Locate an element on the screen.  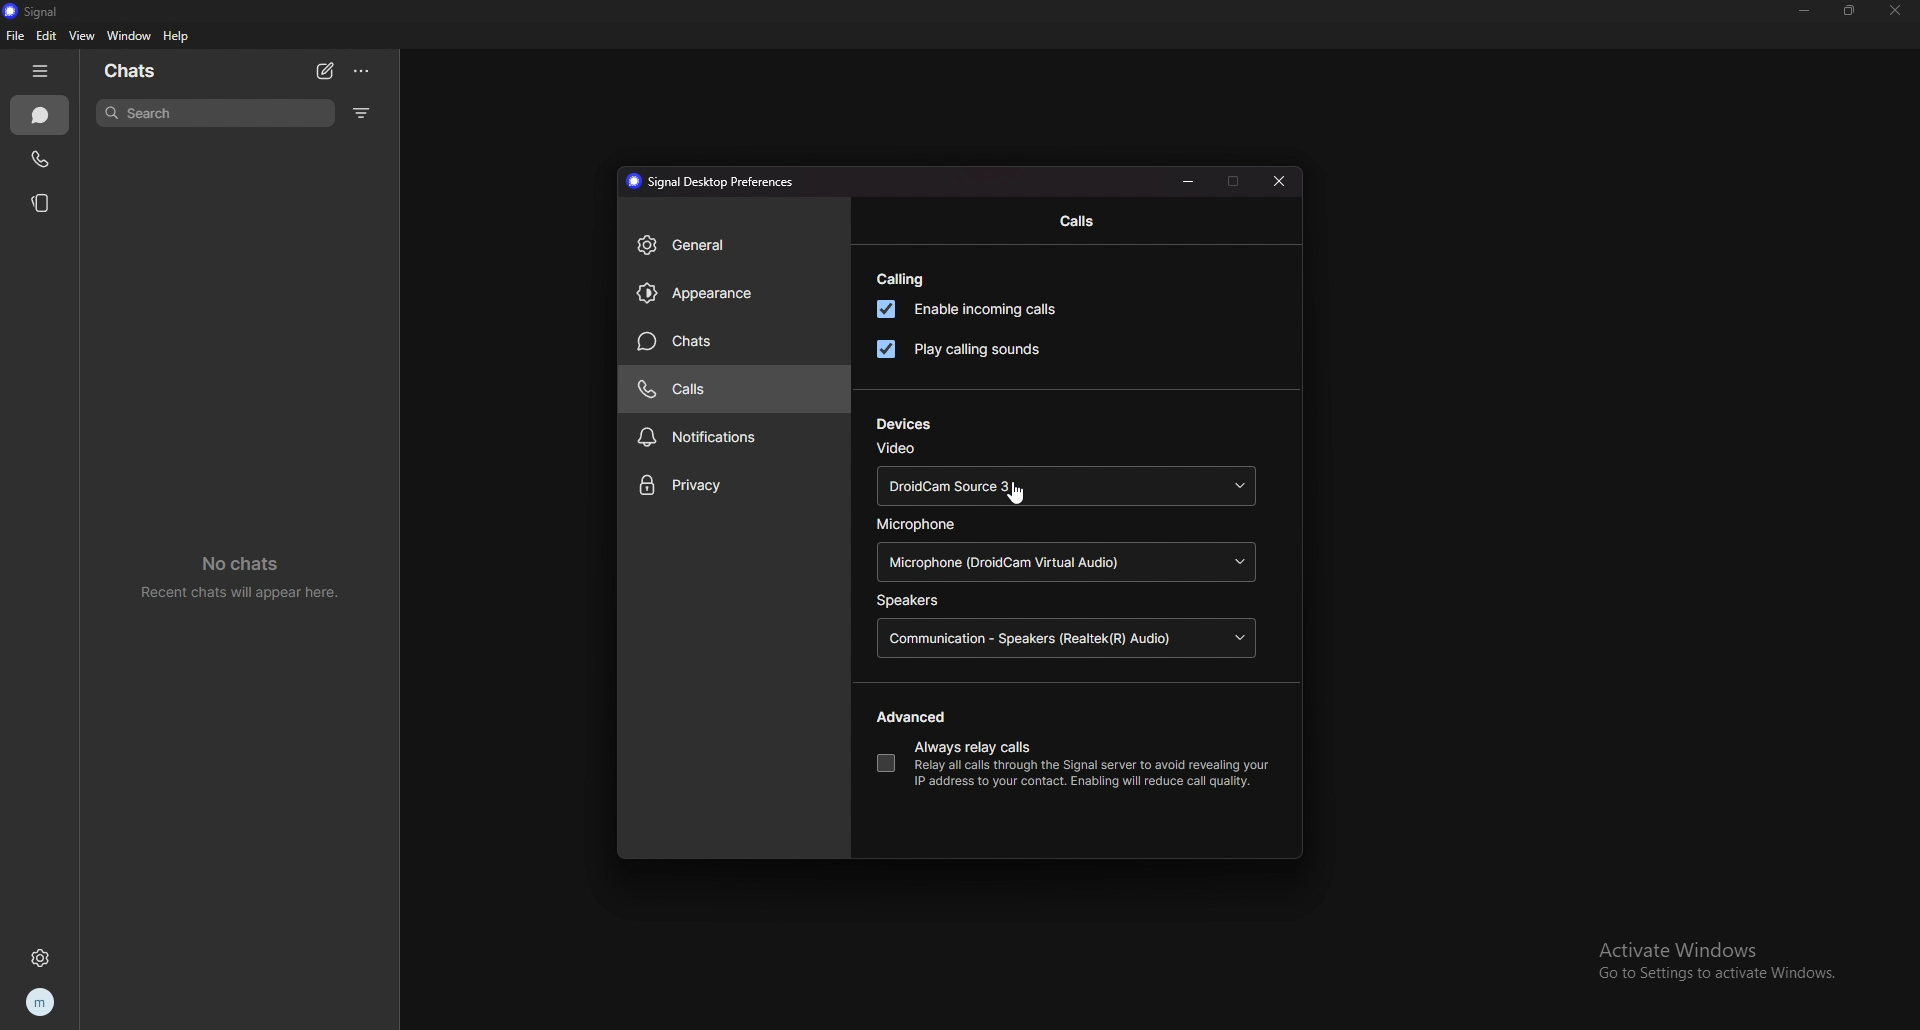
minimize is located at coordinates (1190, 180).